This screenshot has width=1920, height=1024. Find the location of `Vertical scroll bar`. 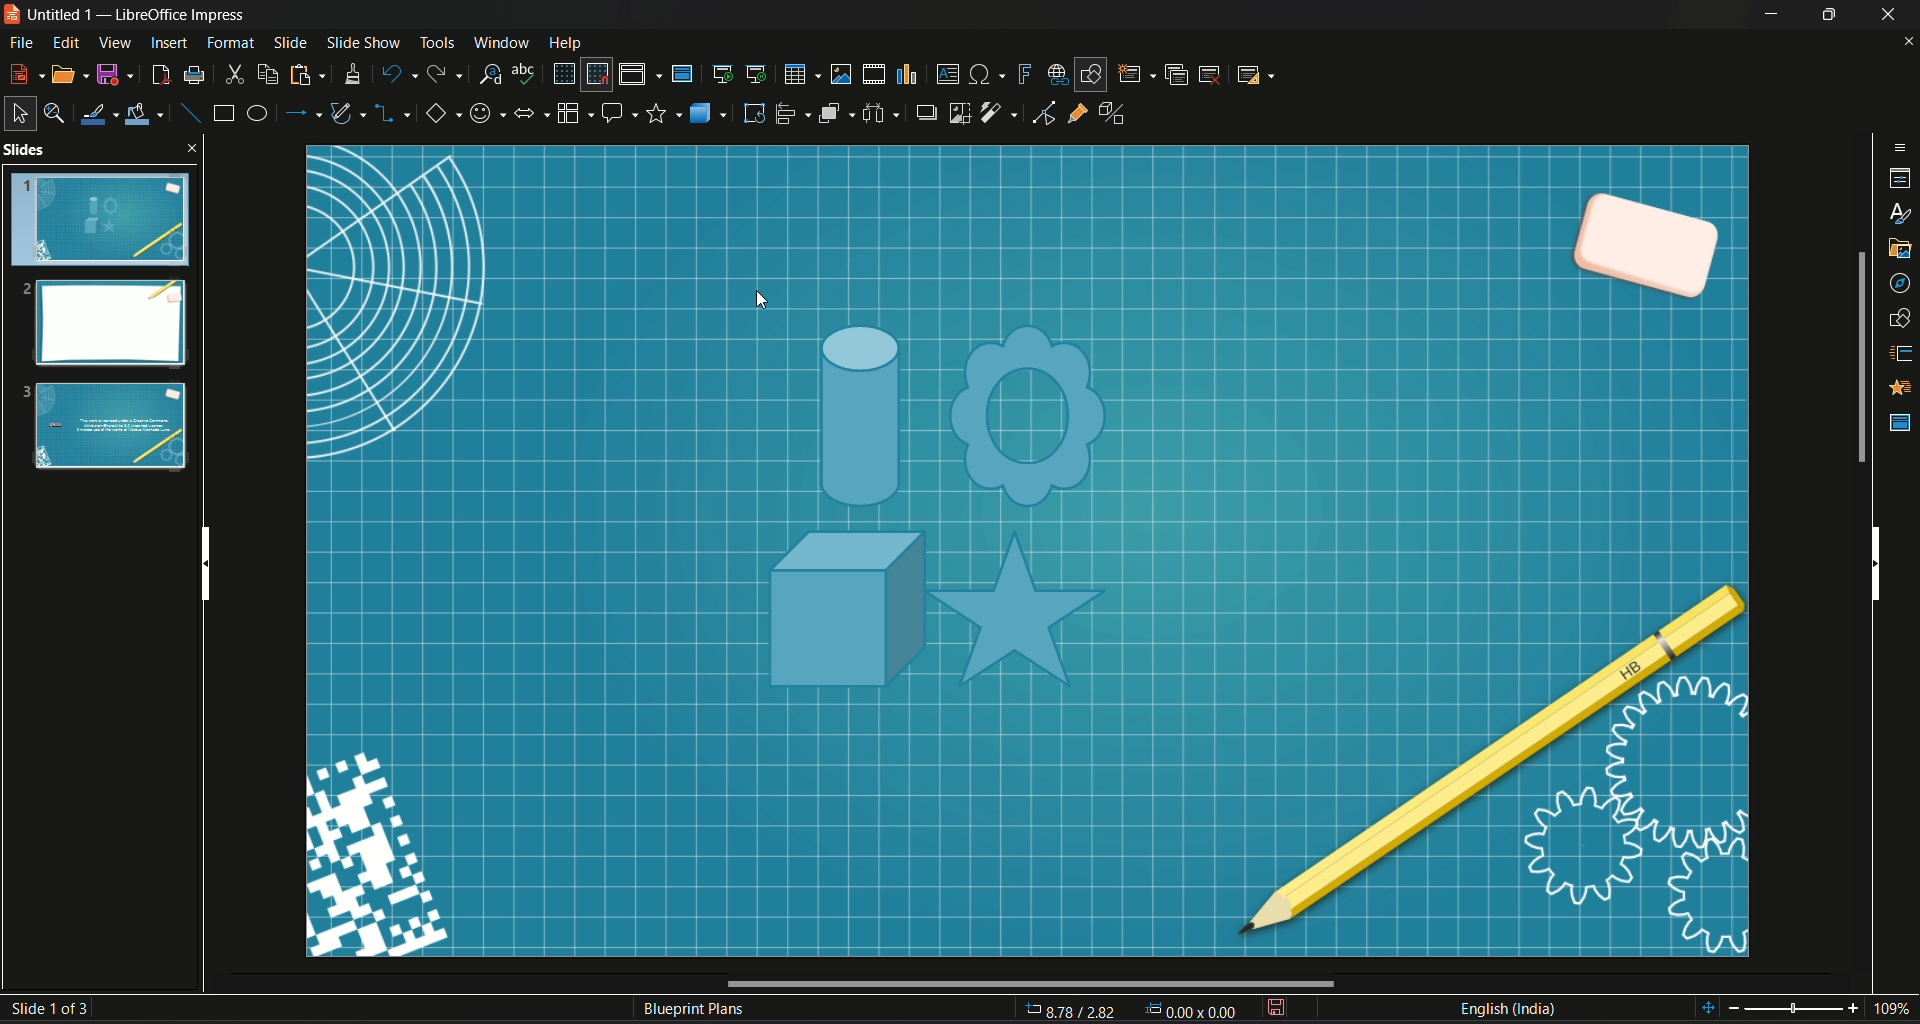

Vertical scroll bar is located at coordinates (203, 558).